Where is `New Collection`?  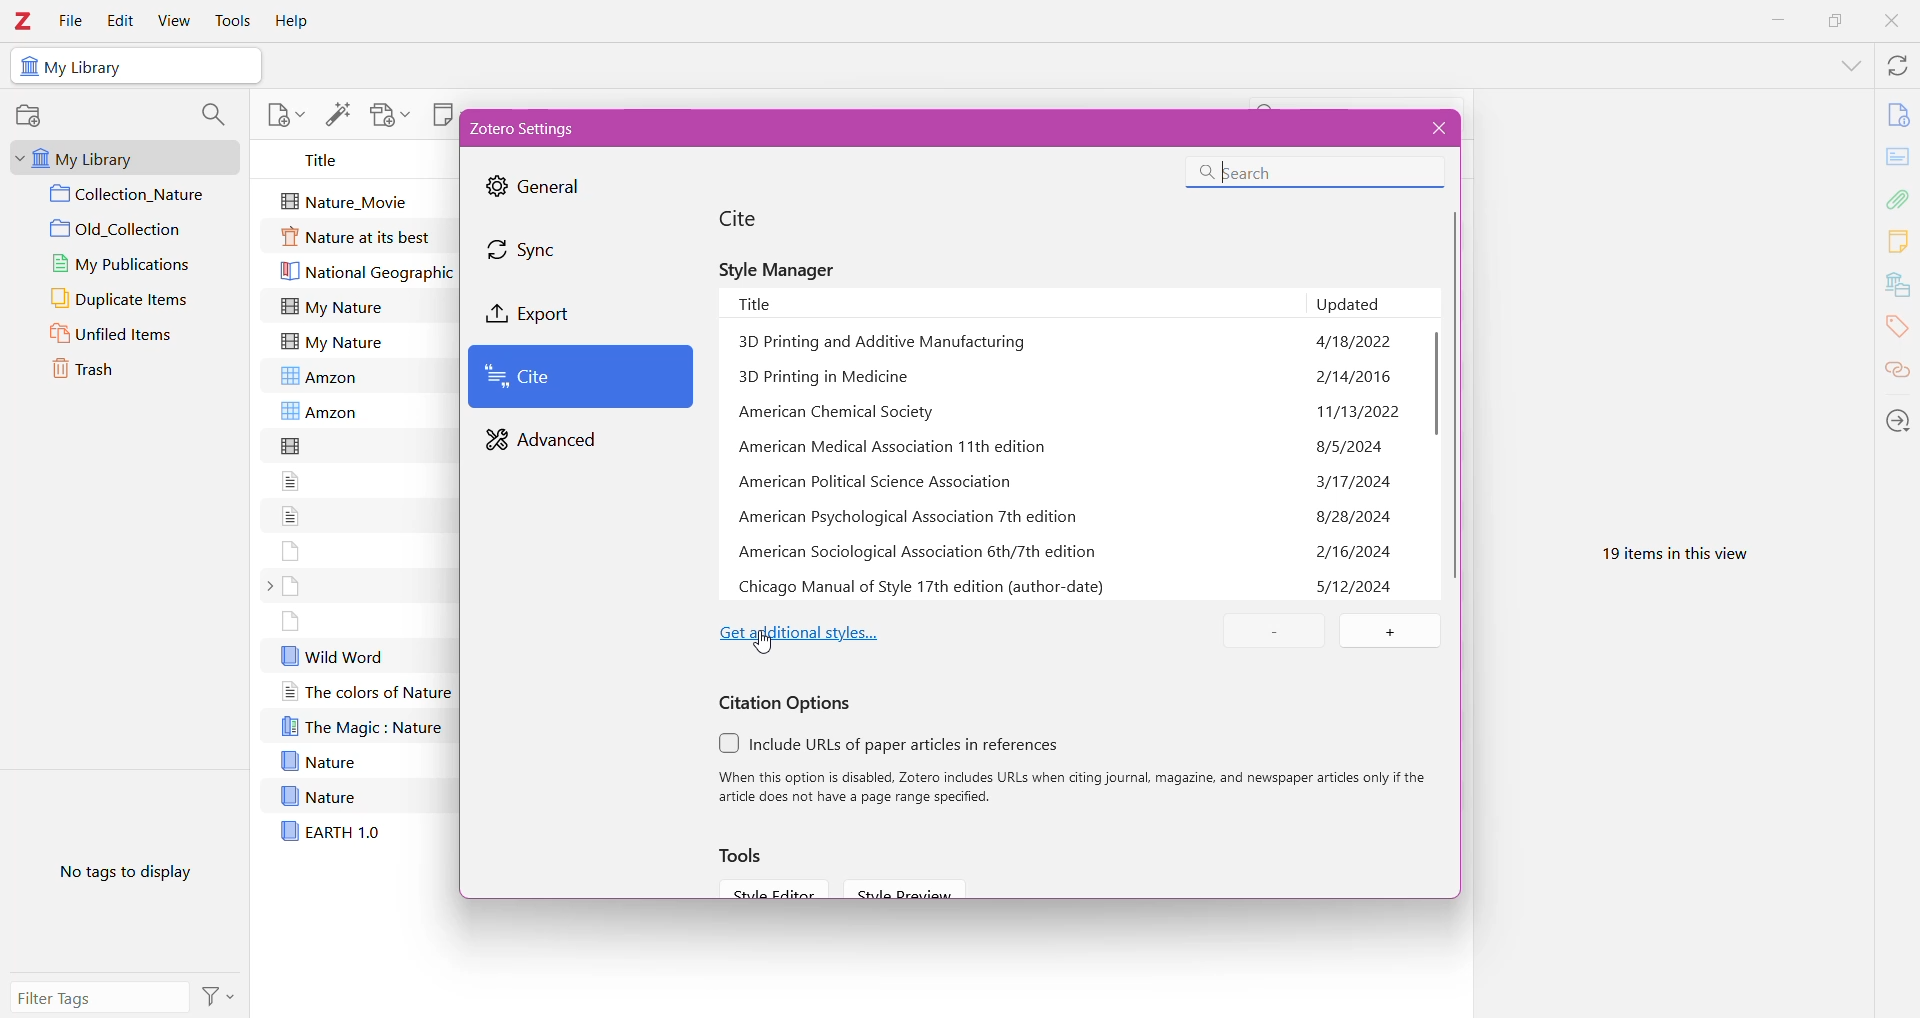
New Collection is located at coordinates (33, 116).